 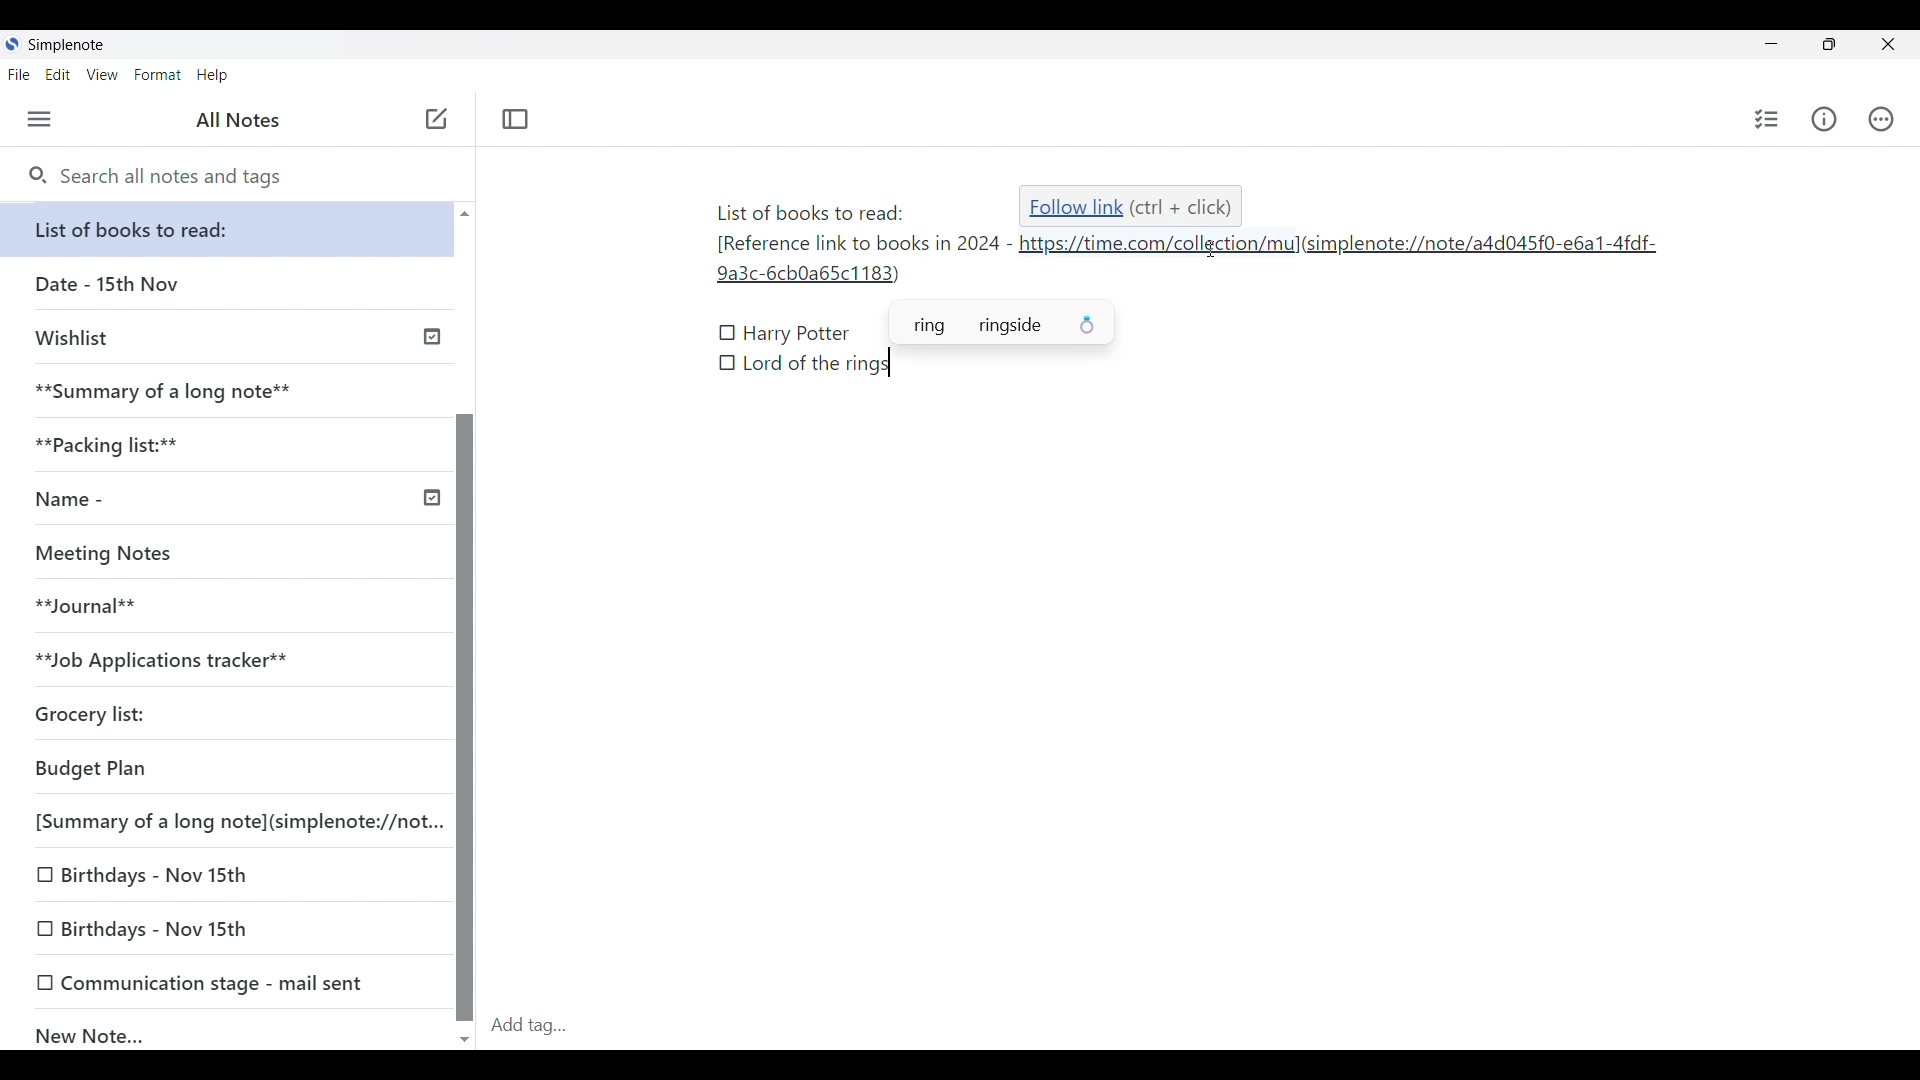 I want to click on List of books to read:, so click(x=810, y=211).